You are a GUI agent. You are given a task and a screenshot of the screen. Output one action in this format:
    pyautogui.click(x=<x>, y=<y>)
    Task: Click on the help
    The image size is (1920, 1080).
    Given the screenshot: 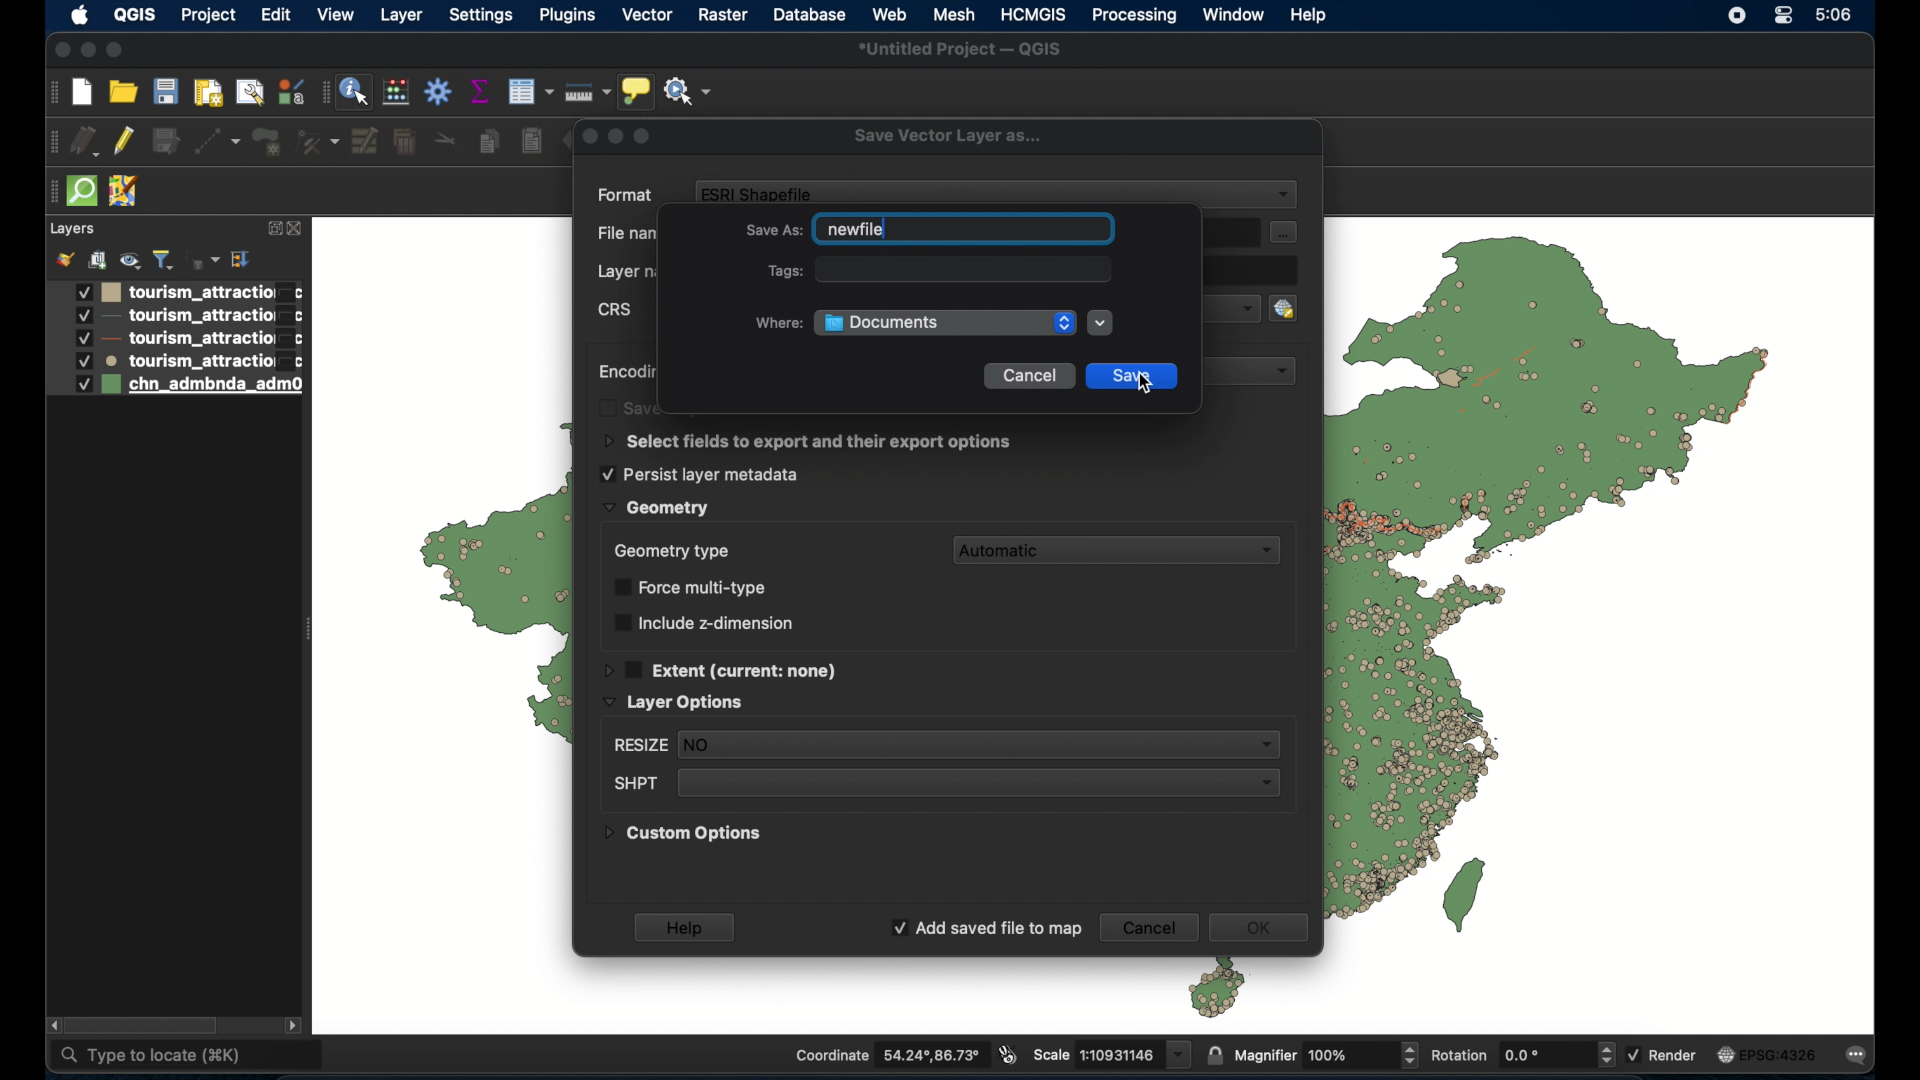 What is the action you would take?
    pyautogui.click(x=1310, y=15)
    